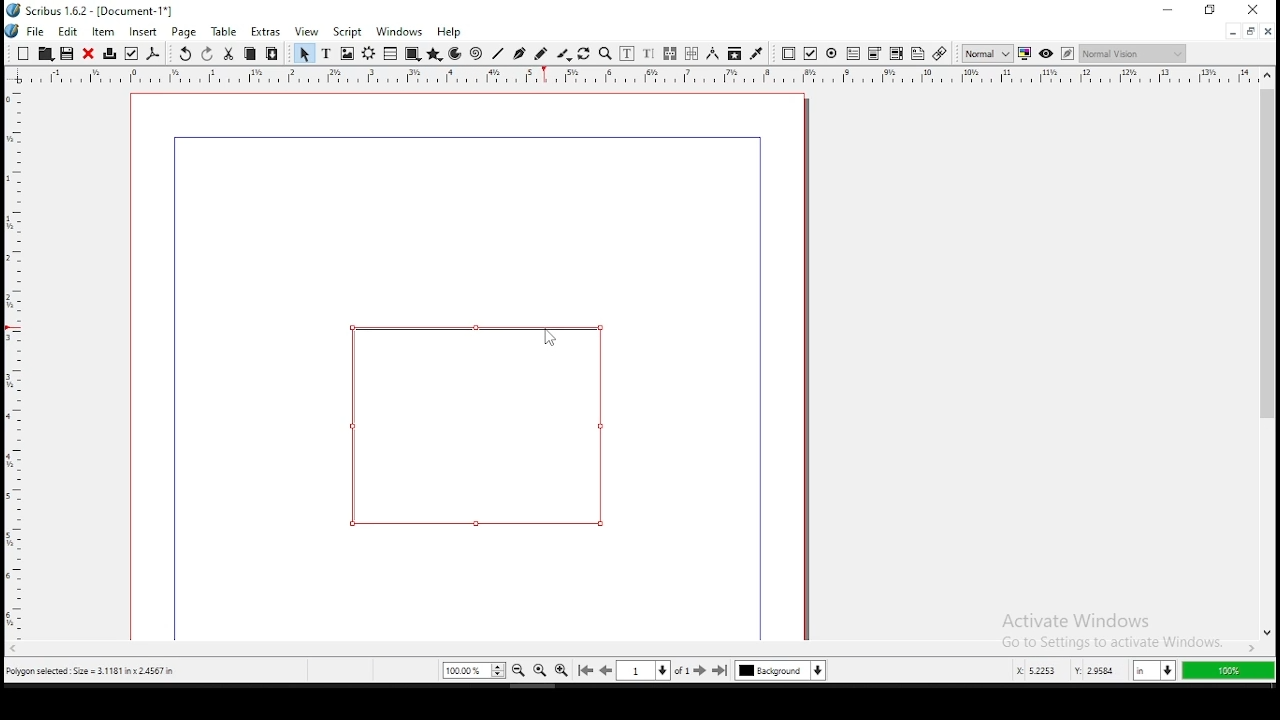  I want to click on preview mode, so click(1044, 53).